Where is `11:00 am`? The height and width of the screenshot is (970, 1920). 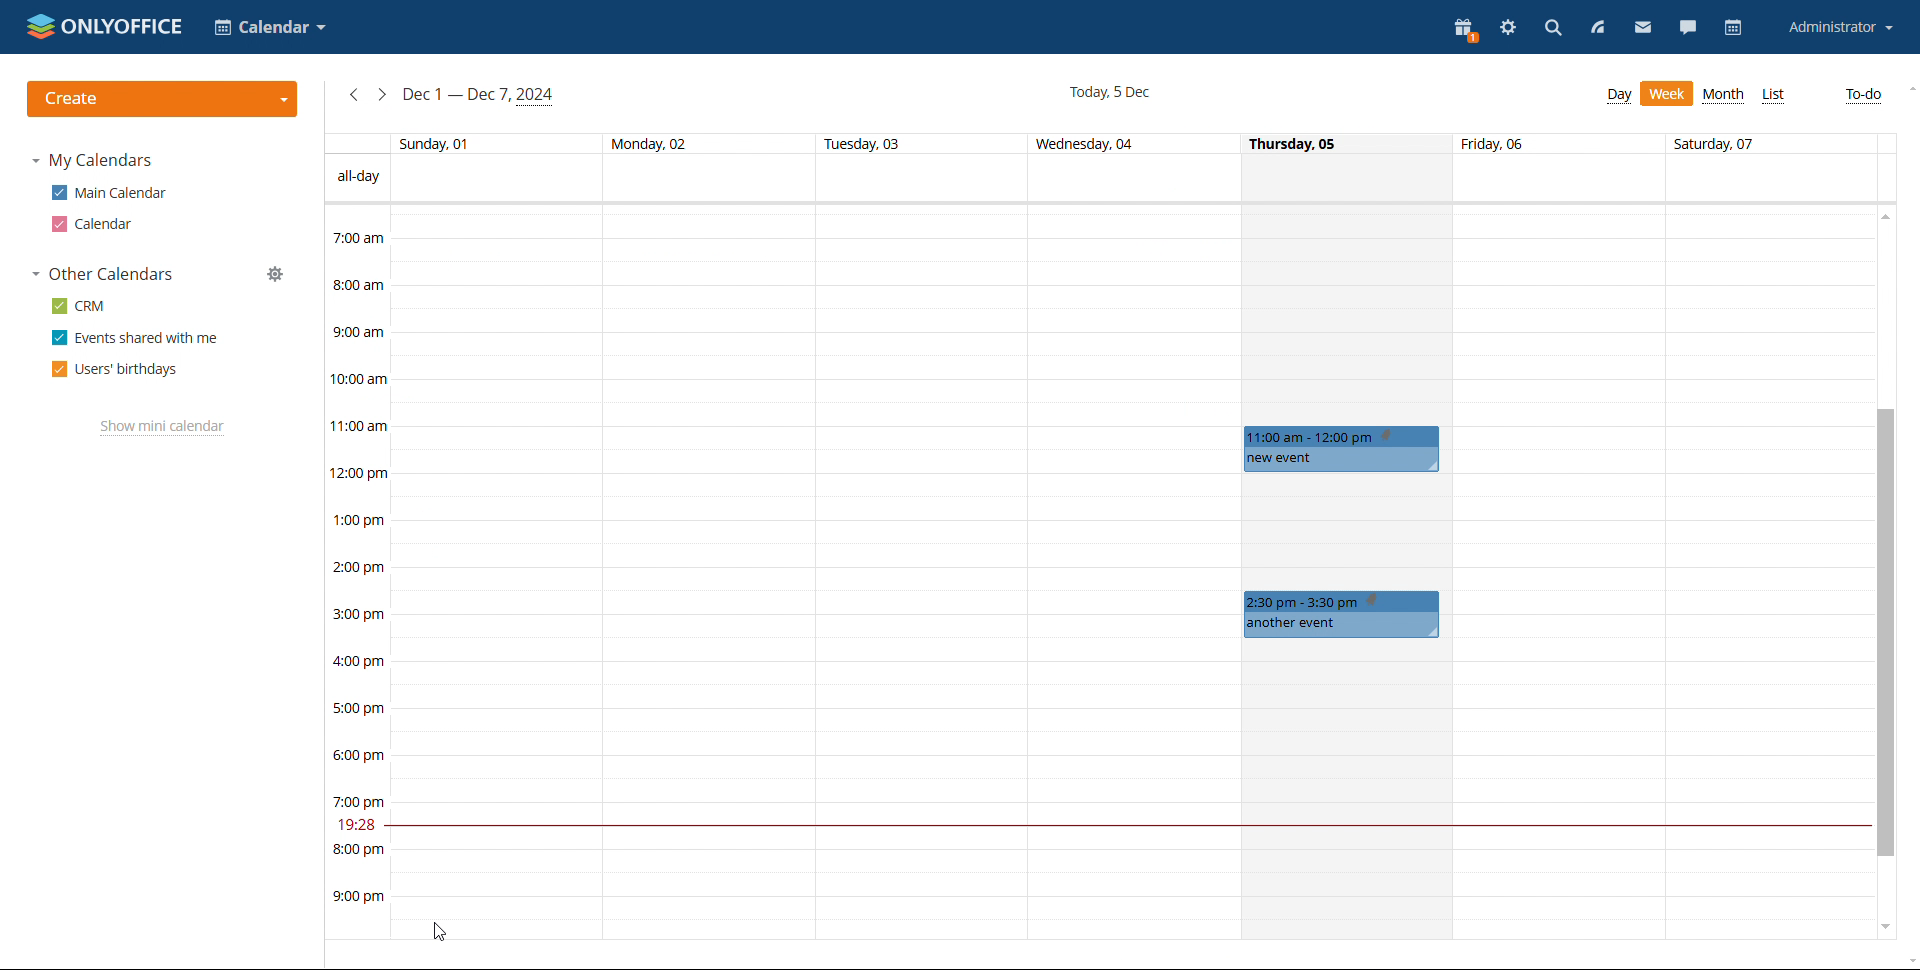
11:00 am is located at coordinates (359, 427).